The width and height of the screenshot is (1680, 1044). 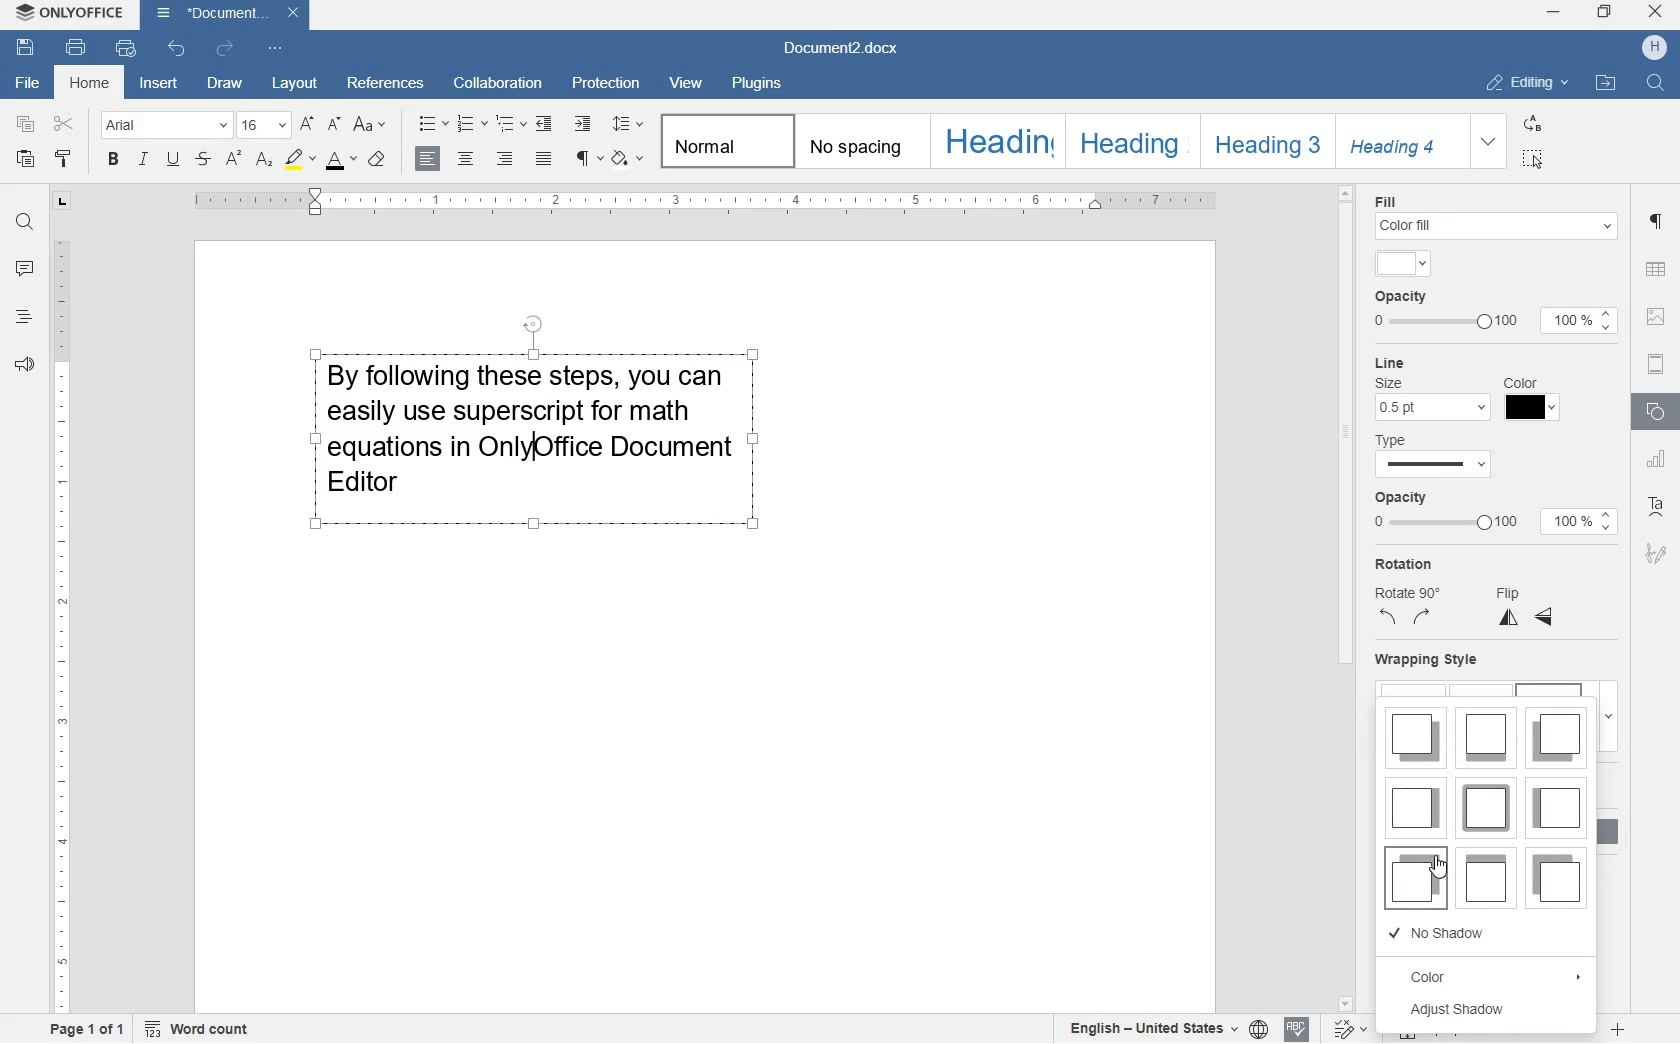 I want to click on subscript, so click(x=265, y=161).